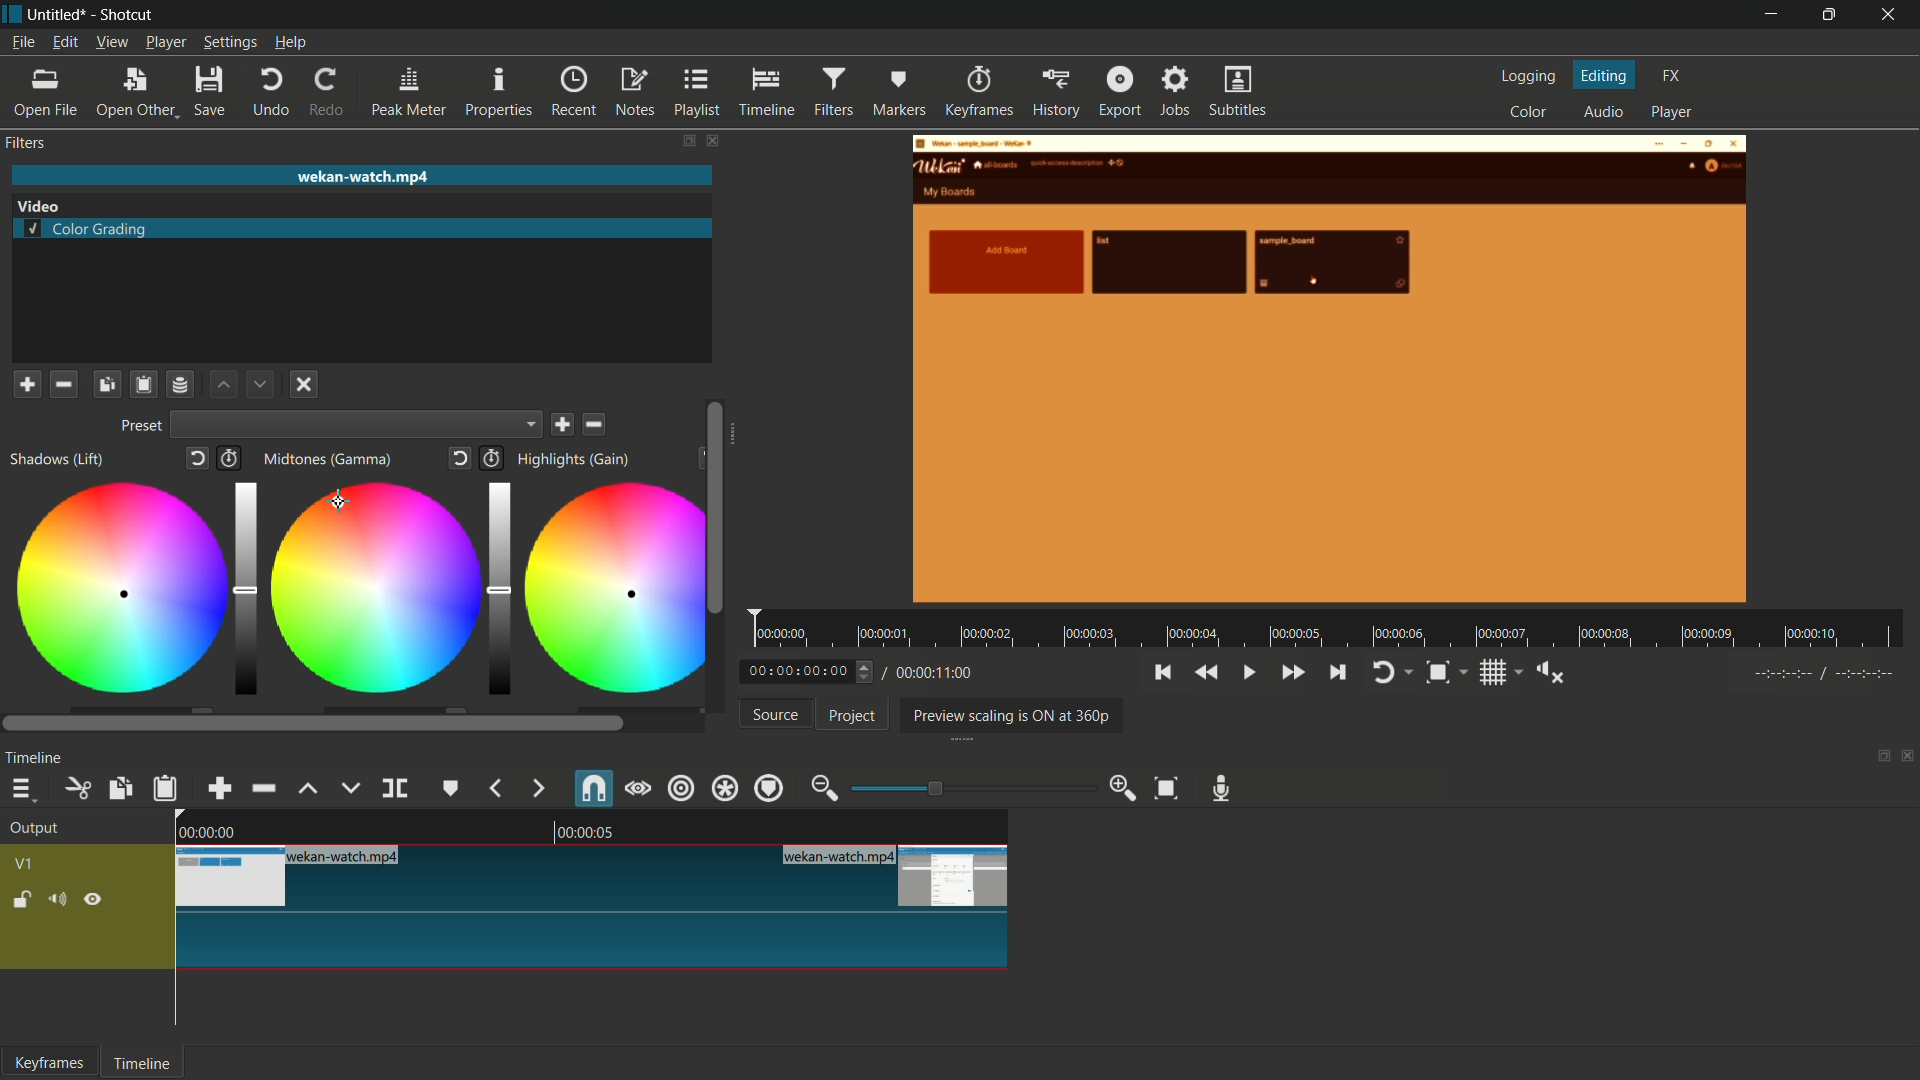  I want to click on adjustment bar, so click(246, 589).